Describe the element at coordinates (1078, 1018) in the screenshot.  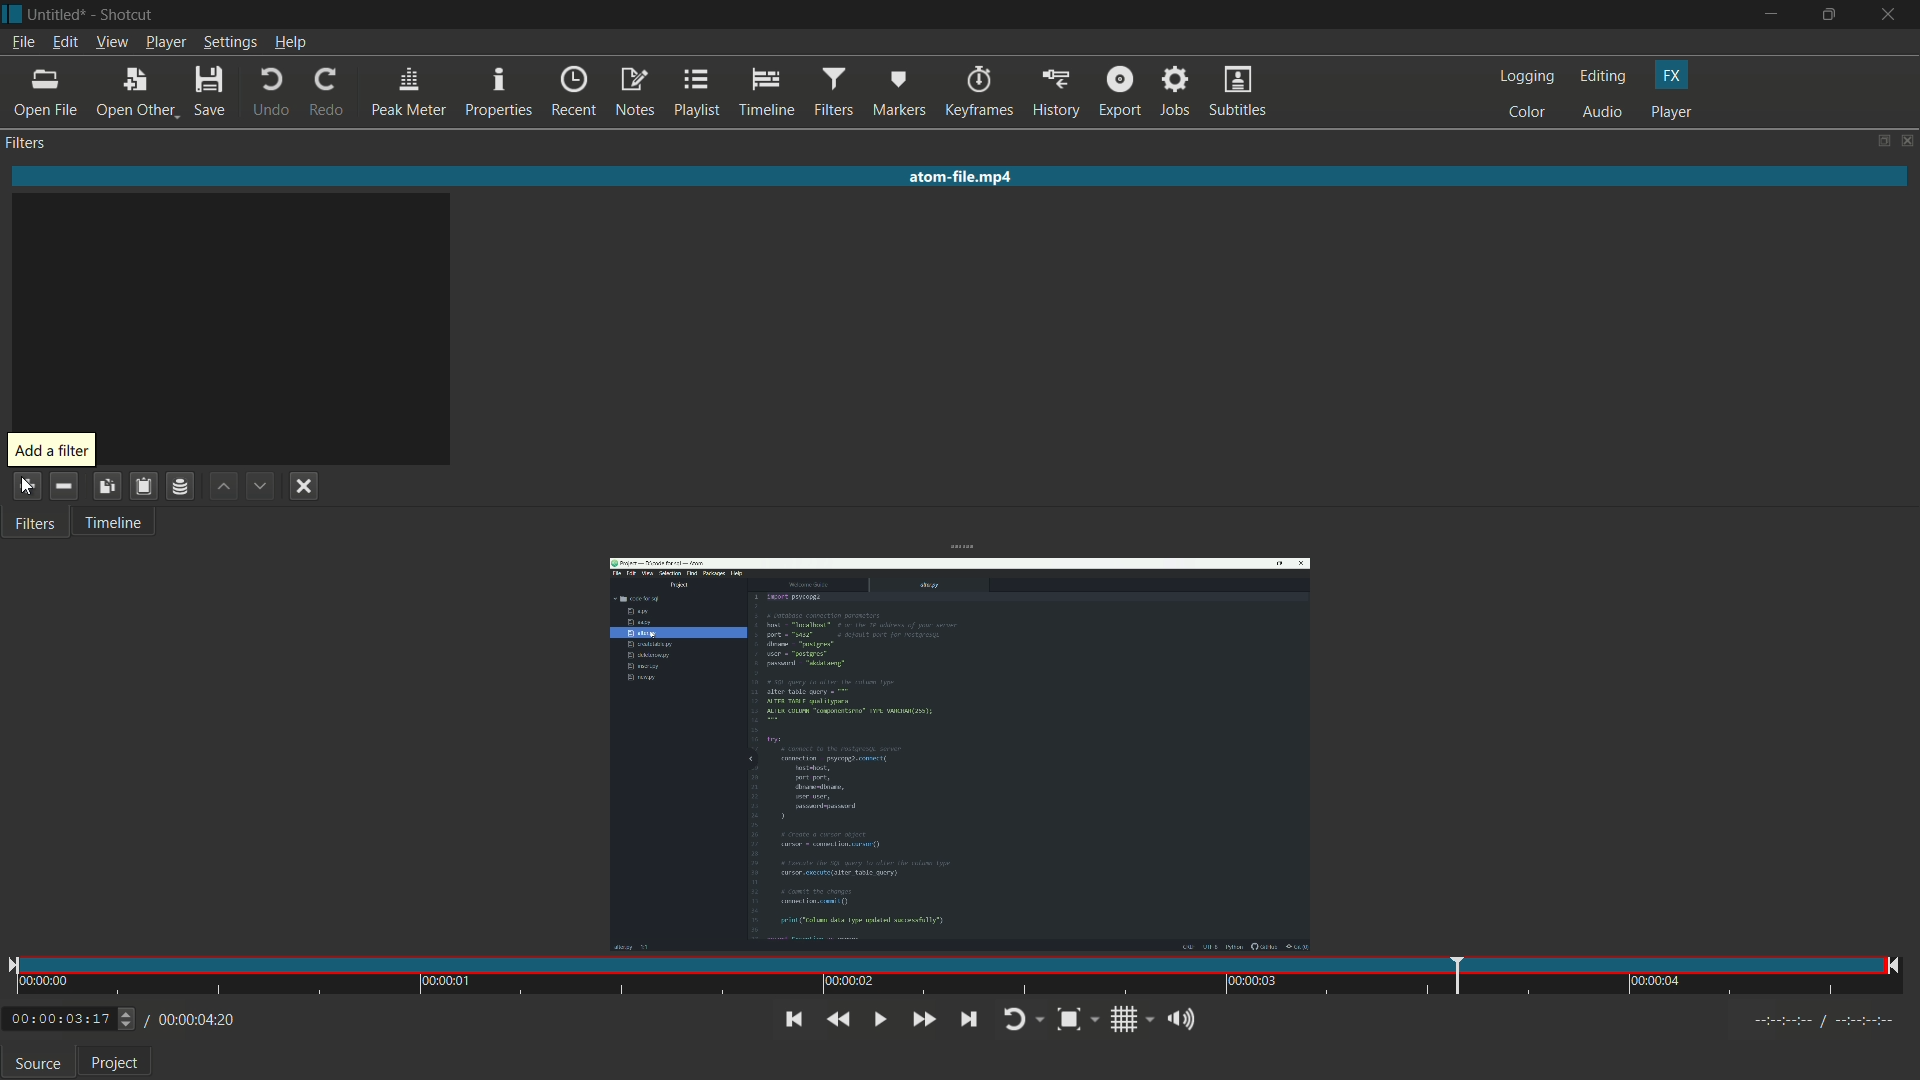
I see `toggle zoom` at that location.